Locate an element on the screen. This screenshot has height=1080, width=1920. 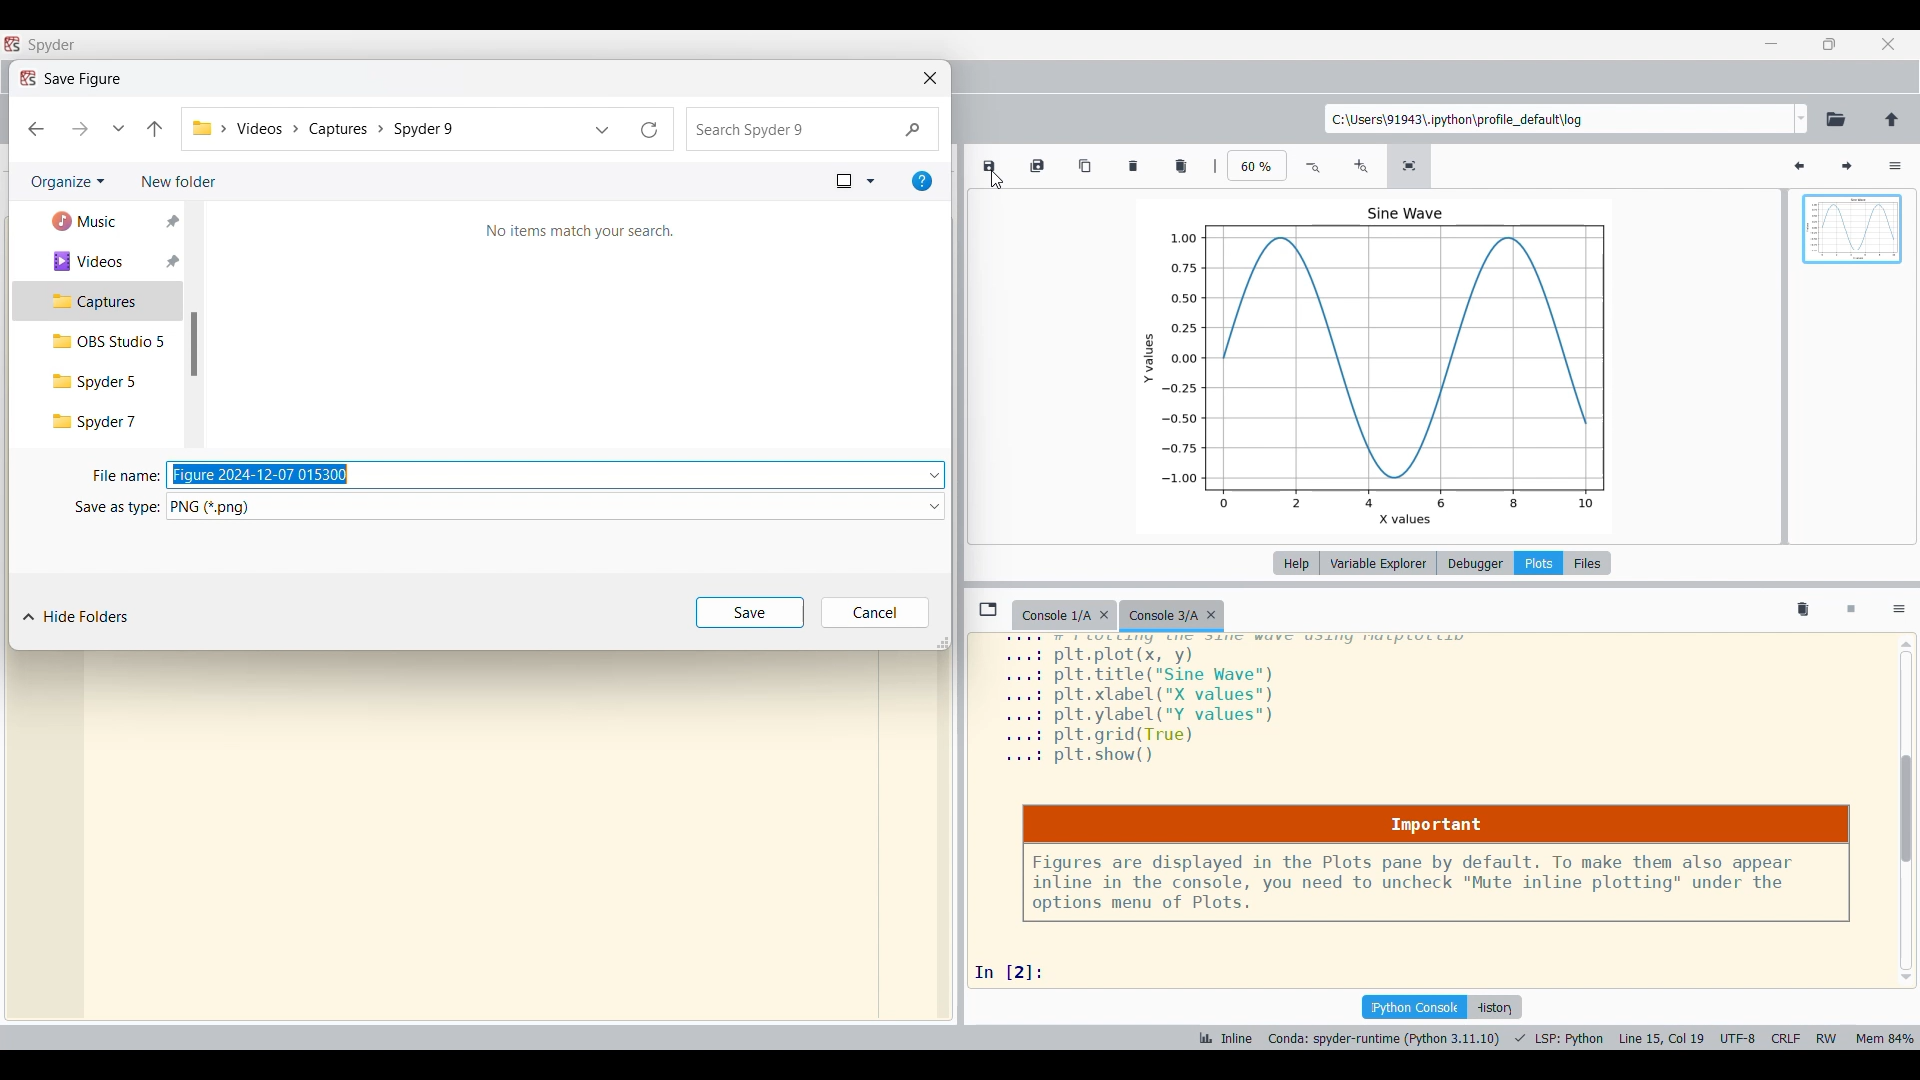
Captures, current selection highlighted is located at coordinates (97, 301).